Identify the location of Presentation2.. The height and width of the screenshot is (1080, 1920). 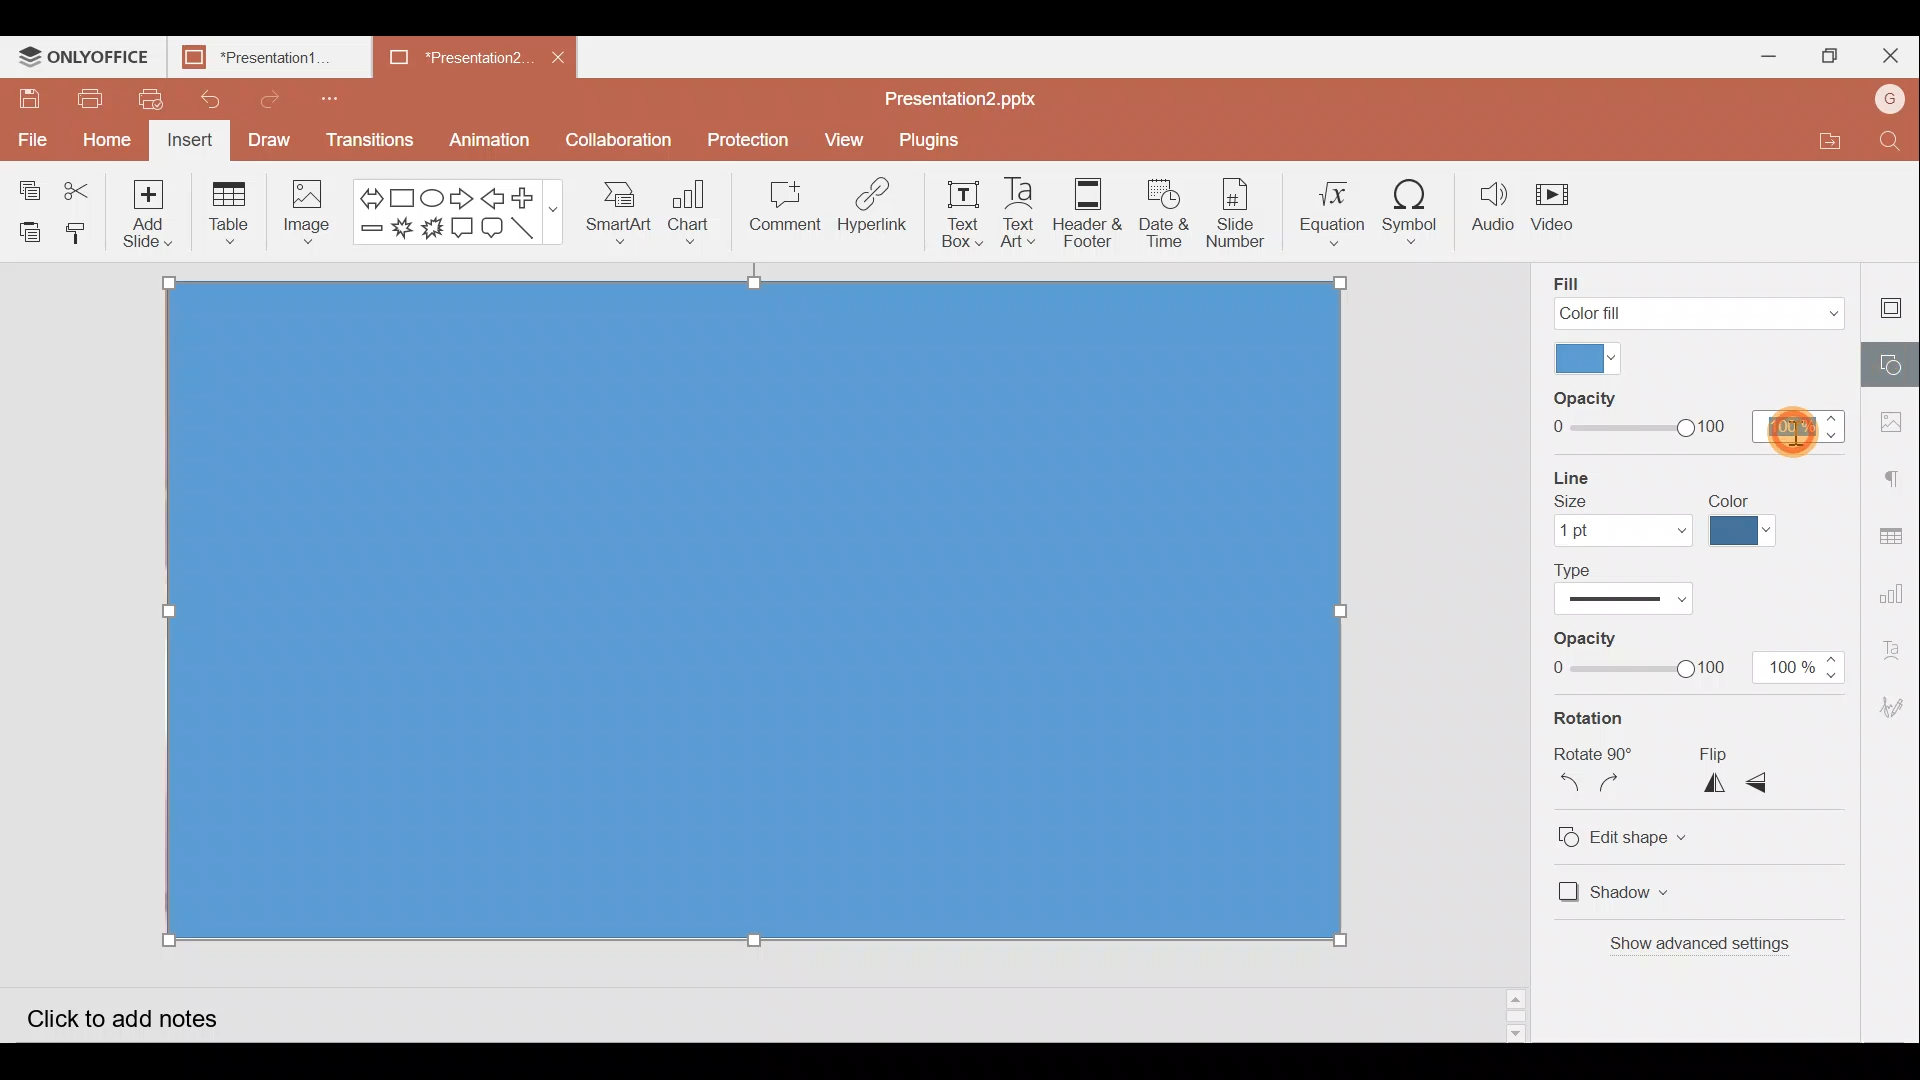
(450, 58).